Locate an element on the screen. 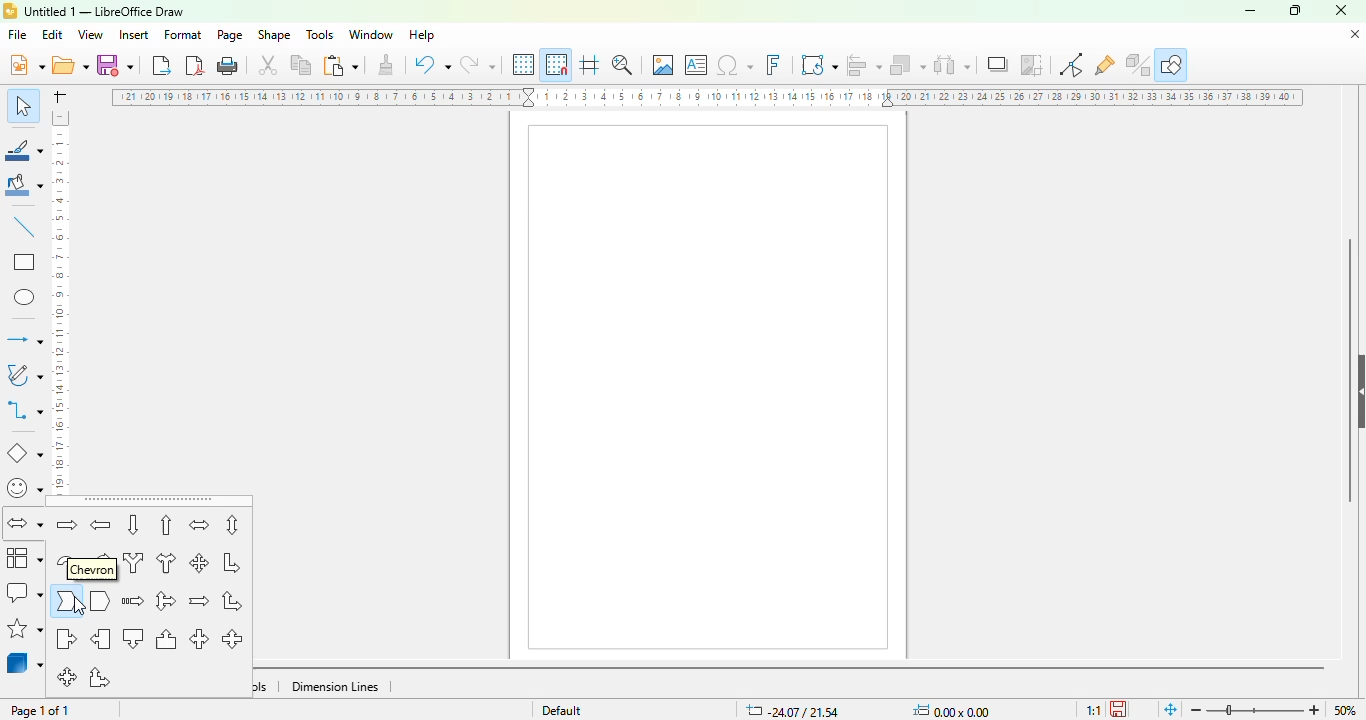 The width and height of the screenshot is (1366, 720). shadow is located at coordinates (997, 64).